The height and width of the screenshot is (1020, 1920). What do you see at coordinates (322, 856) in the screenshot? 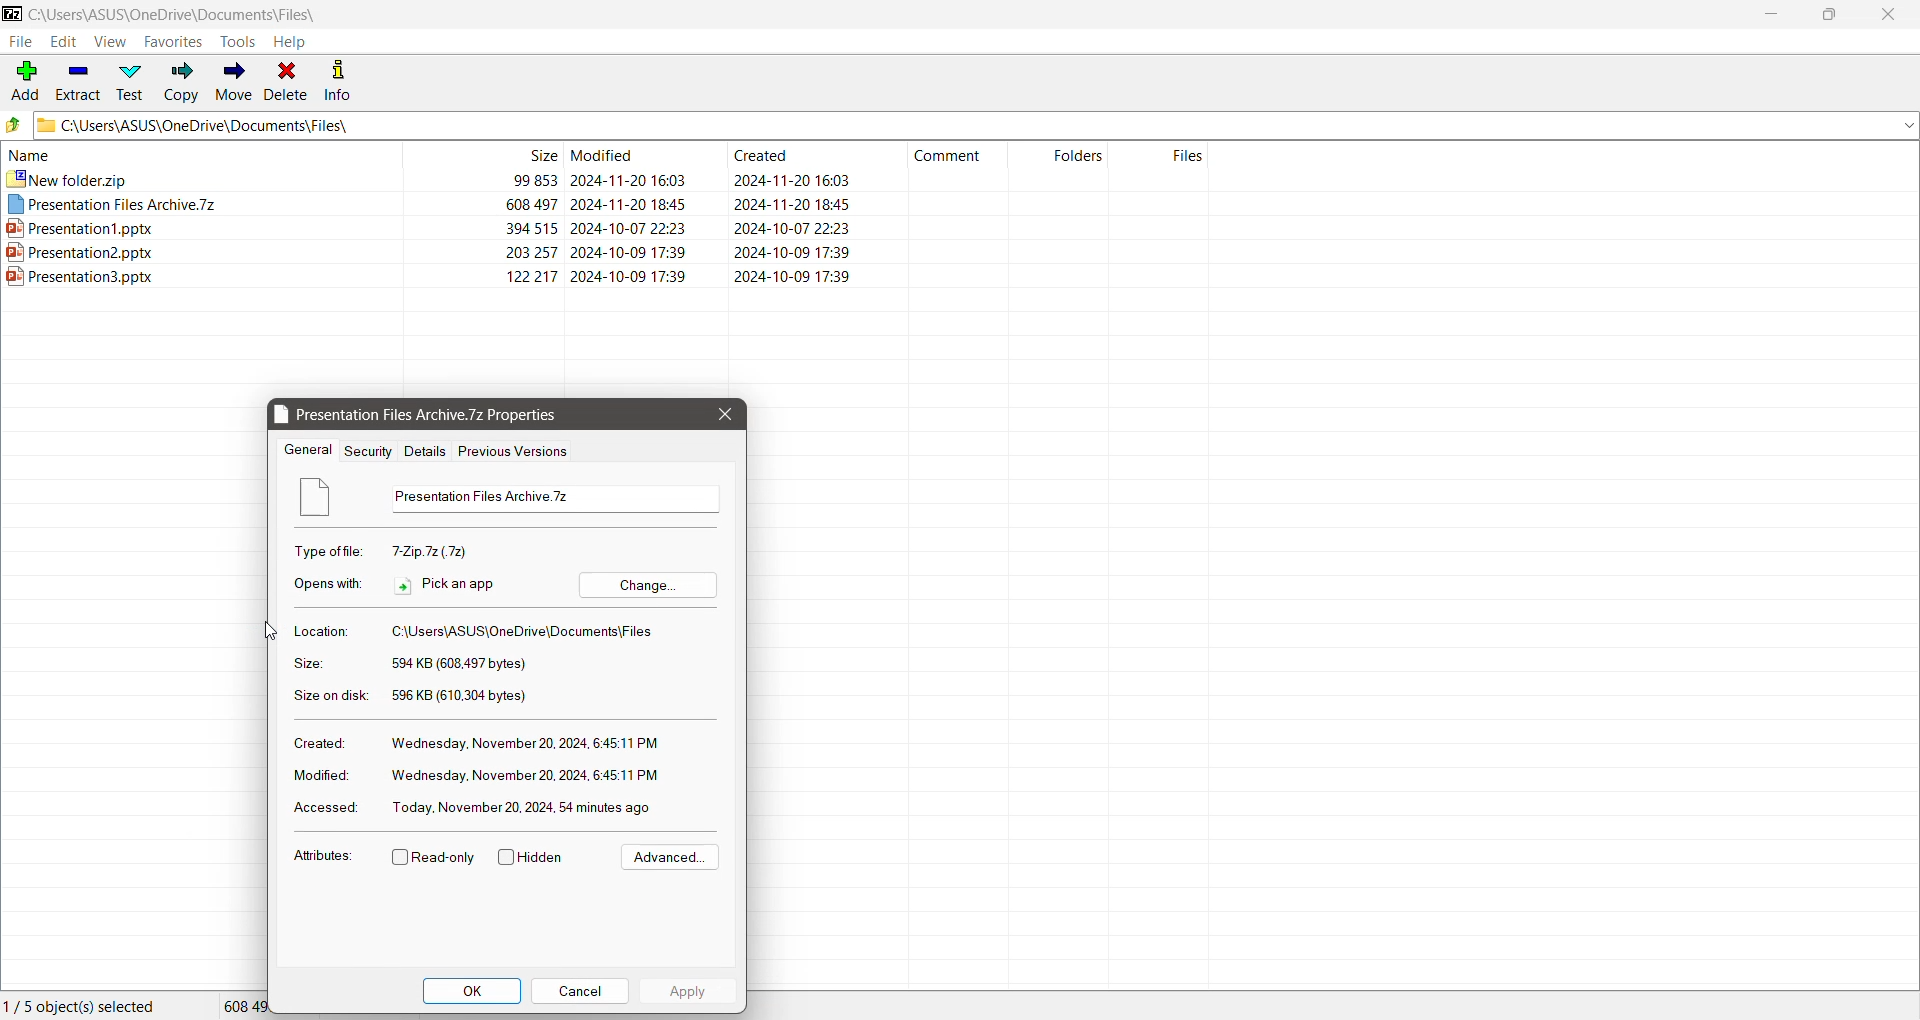
I see `Attributes` at bounding box center [322, 856].